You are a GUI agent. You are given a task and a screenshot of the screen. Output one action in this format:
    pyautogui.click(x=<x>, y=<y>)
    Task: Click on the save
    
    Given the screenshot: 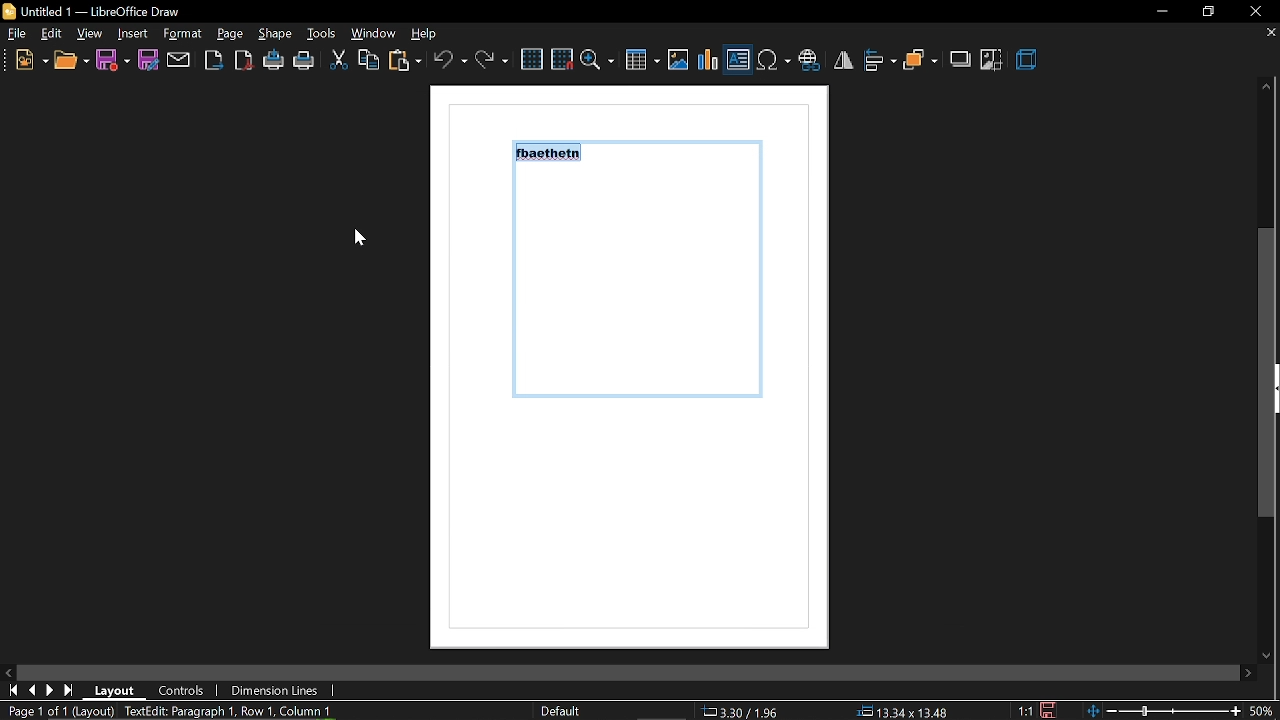 What is the action you would take?
    pyautogui.click(x=1054, y=708)
    